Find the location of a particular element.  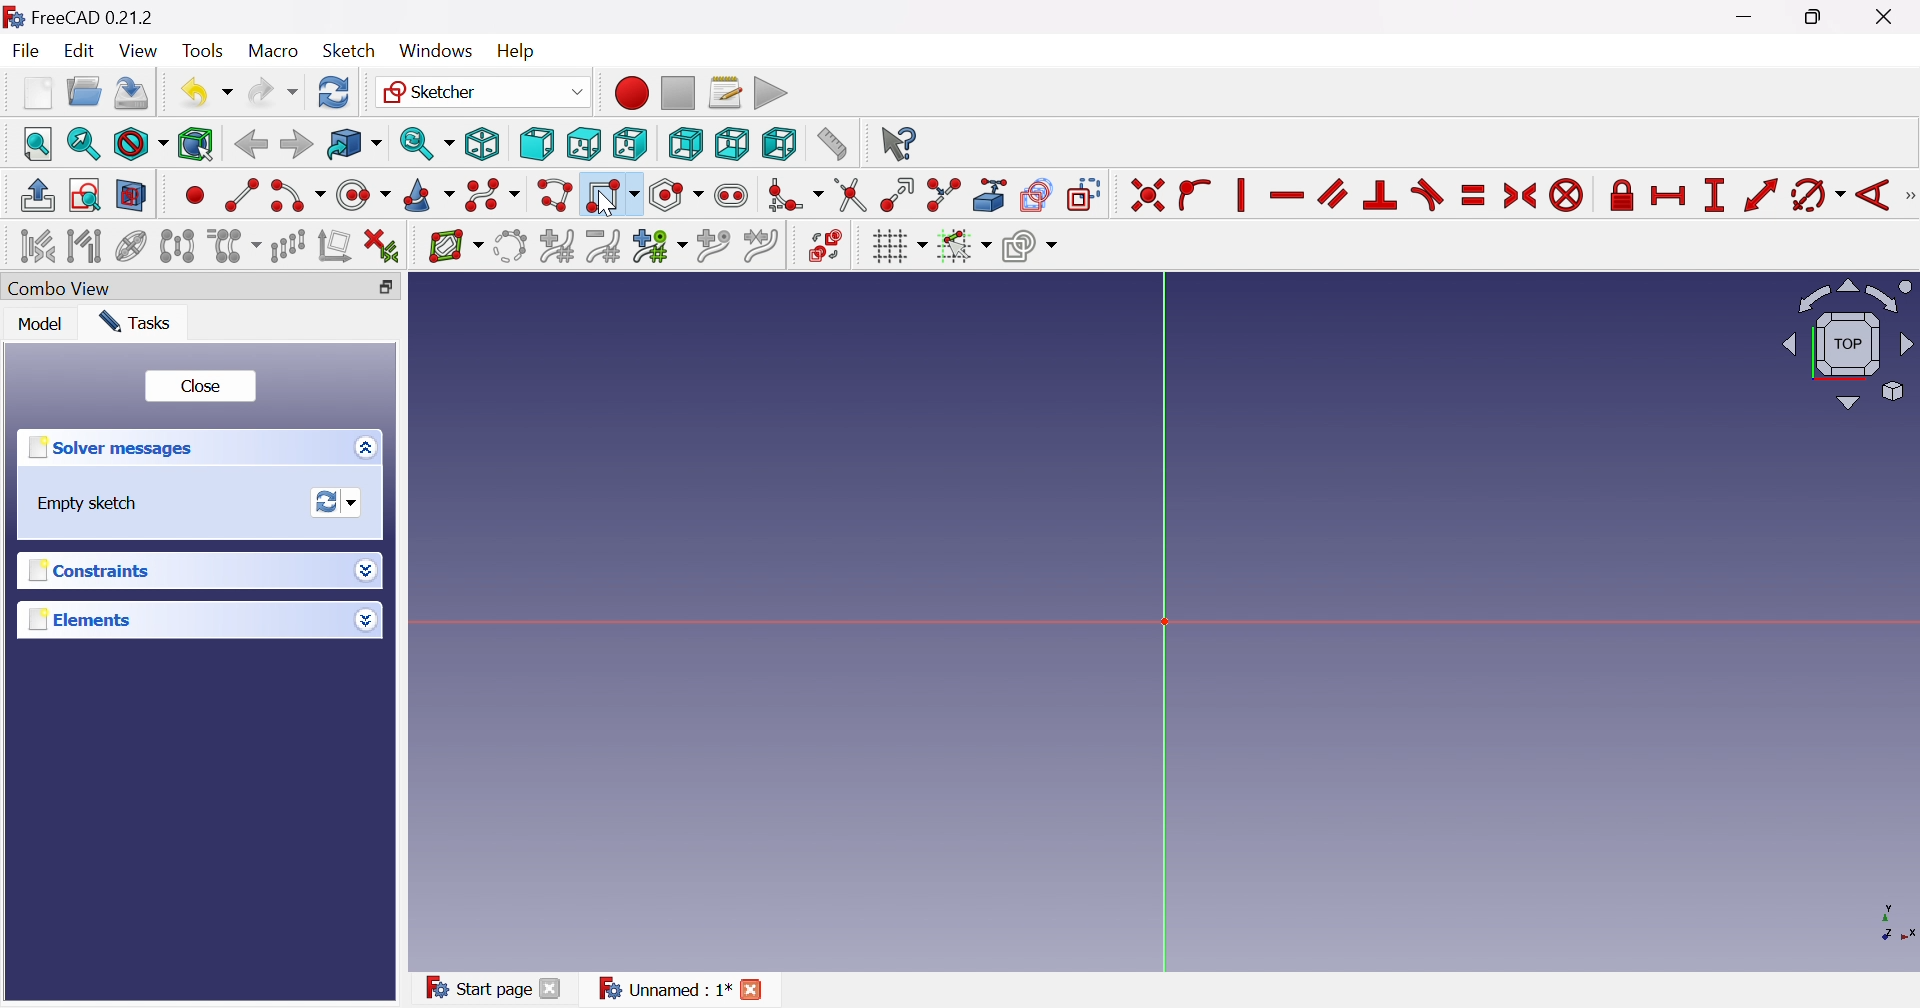

Close is located at coordinates (553, 990).